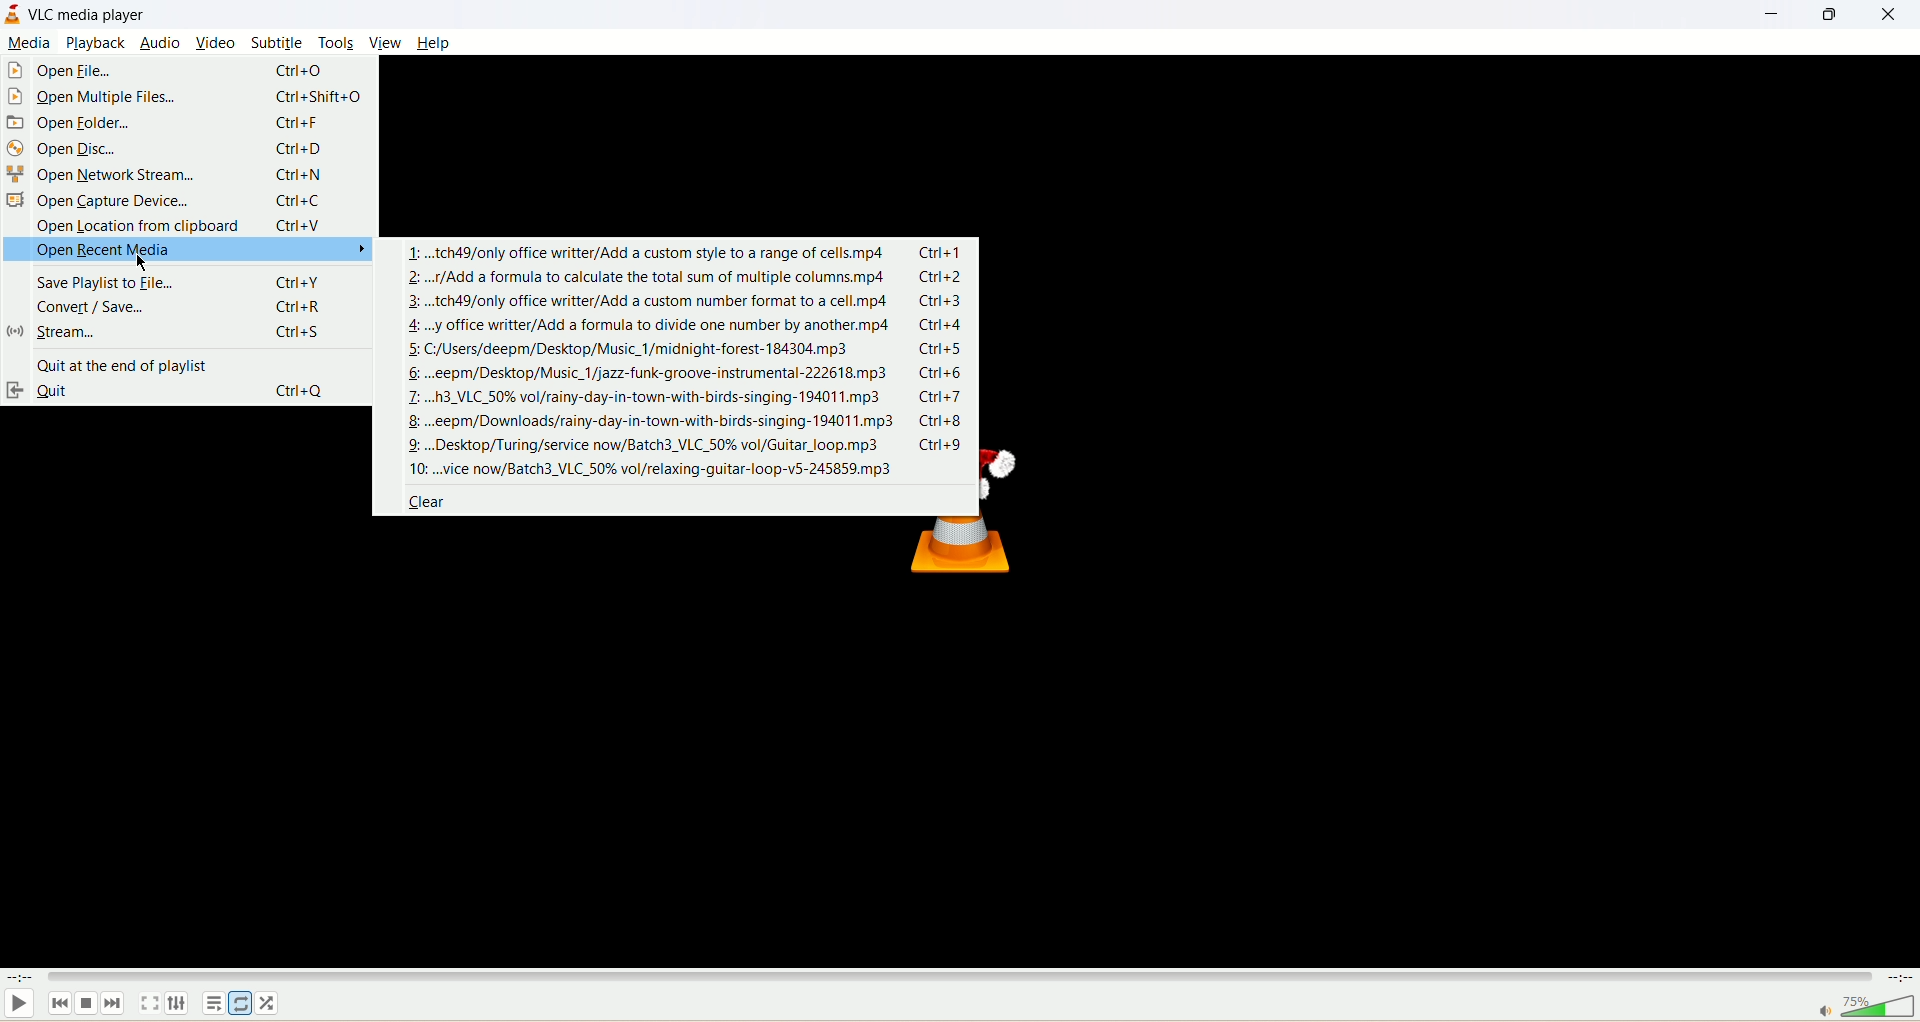  What do you see at coordinates (239, 1002) in the screenshot?
I see `loop` at bounding box center [239, 1002].